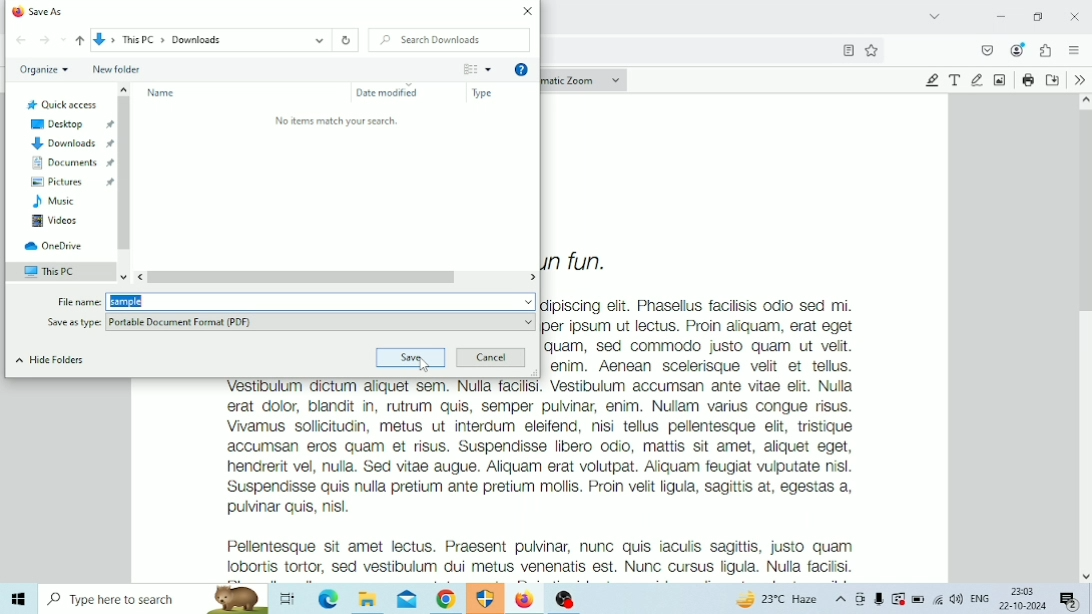 Image resolution: width=1092 pixels, height=614 pixels. I want to click on Hide Folders, so click(45, 360).